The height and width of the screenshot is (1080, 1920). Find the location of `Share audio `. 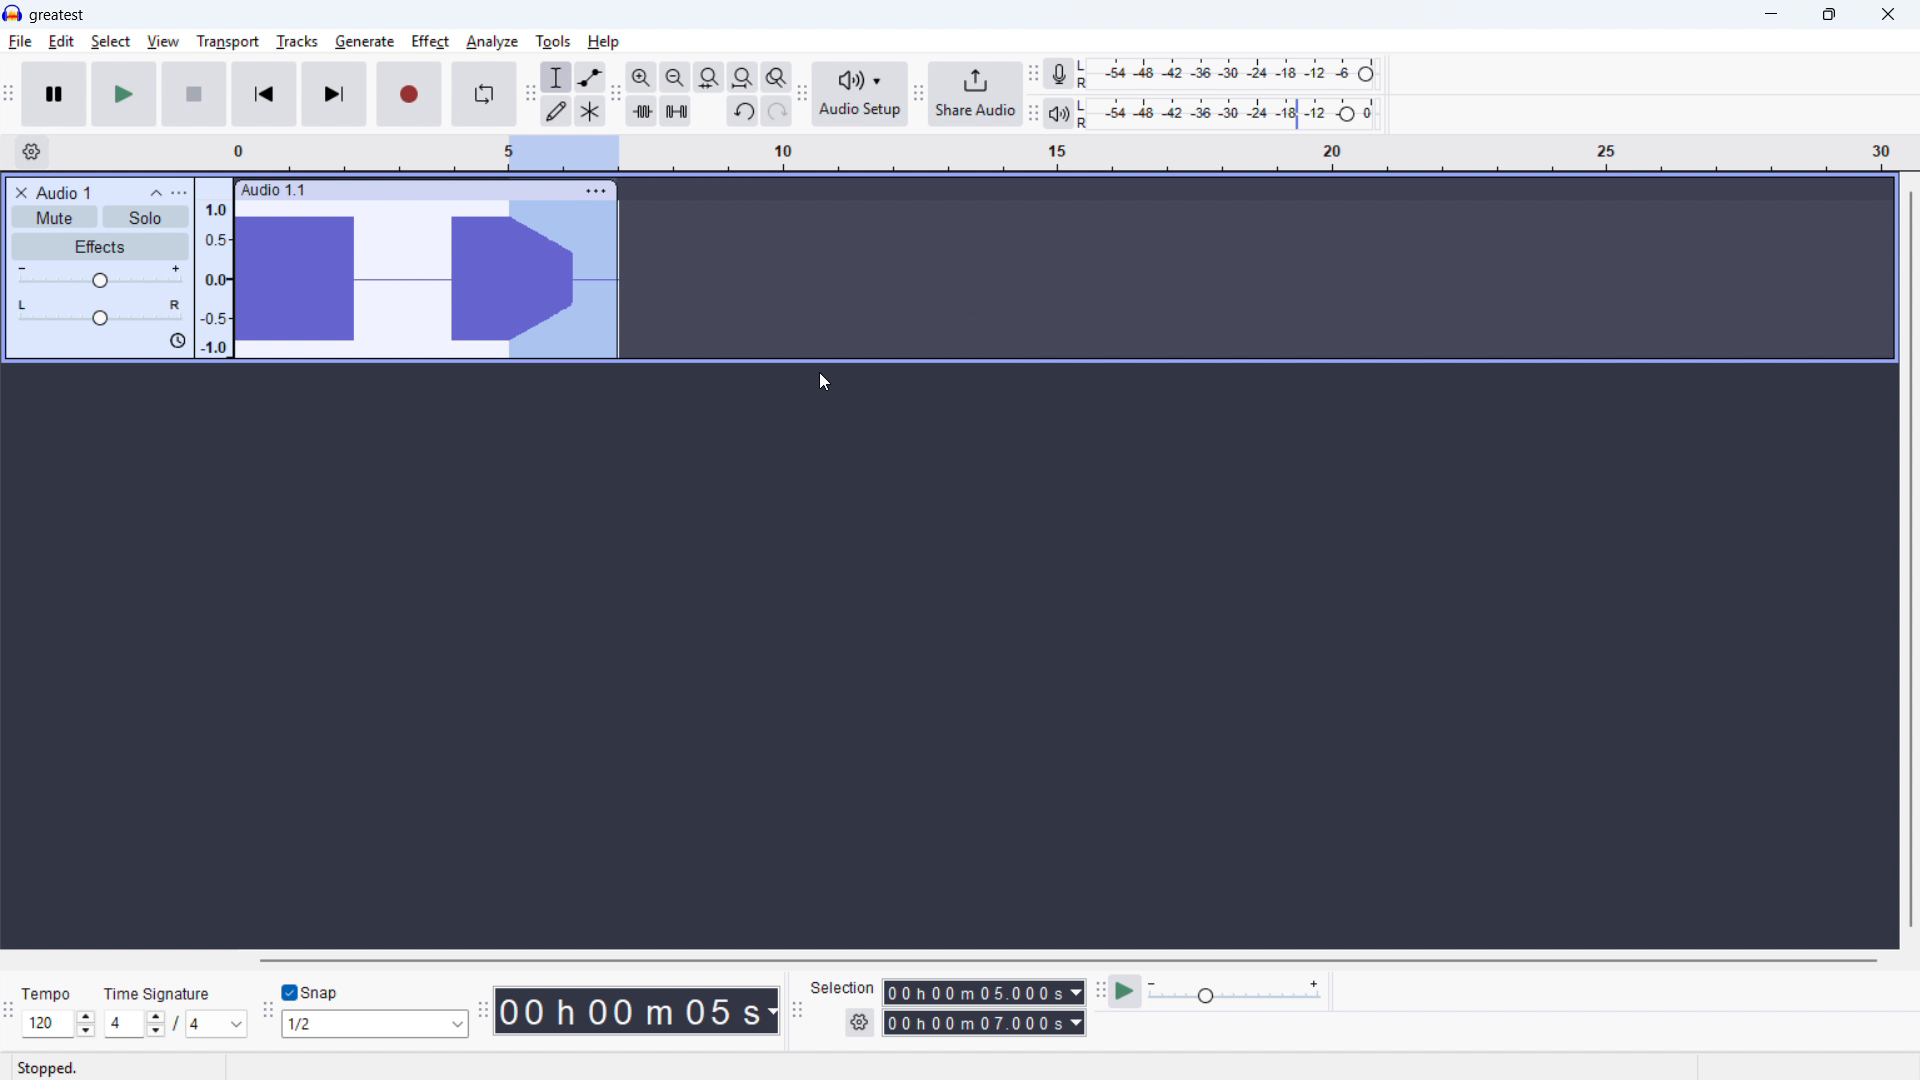

Share audio  is located at coordinates (975, 94).